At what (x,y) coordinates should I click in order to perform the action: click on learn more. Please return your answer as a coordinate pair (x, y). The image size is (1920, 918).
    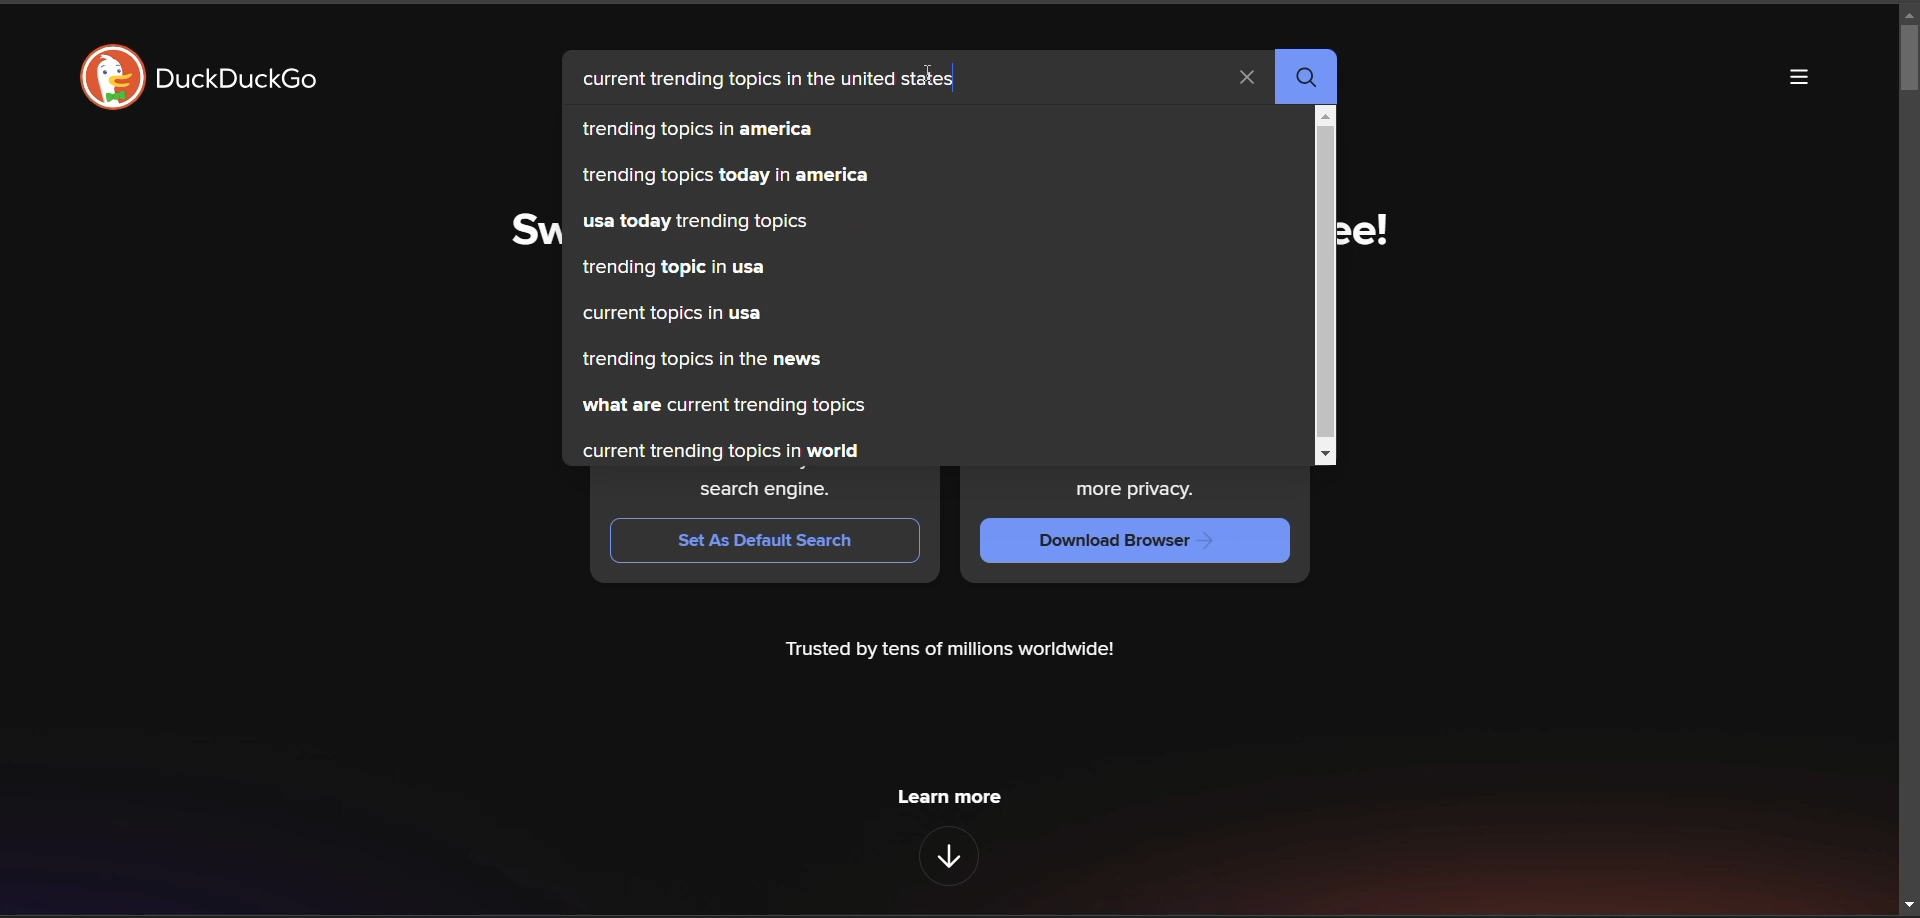
    Looking at the image, I should click on (954, 795).